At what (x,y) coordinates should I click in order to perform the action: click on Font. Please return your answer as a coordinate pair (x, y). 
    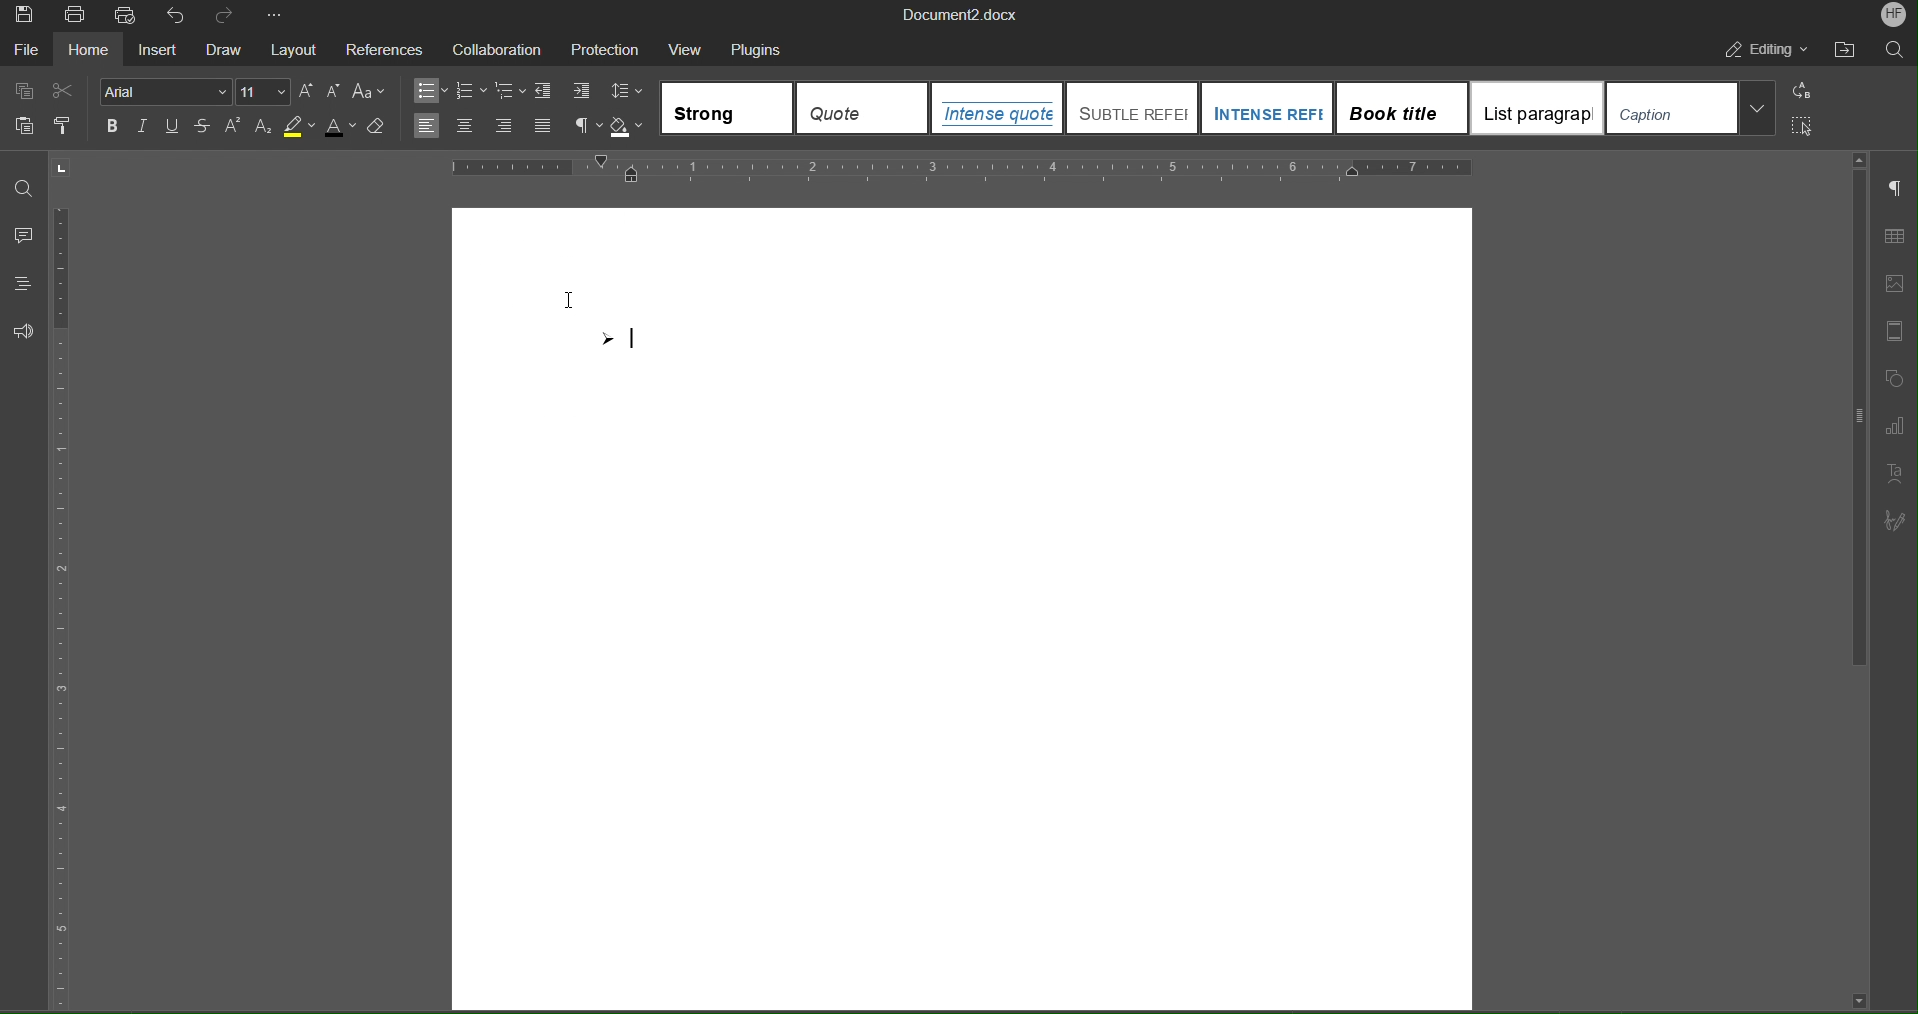
    Looking at the image, I should click on (168, 91).